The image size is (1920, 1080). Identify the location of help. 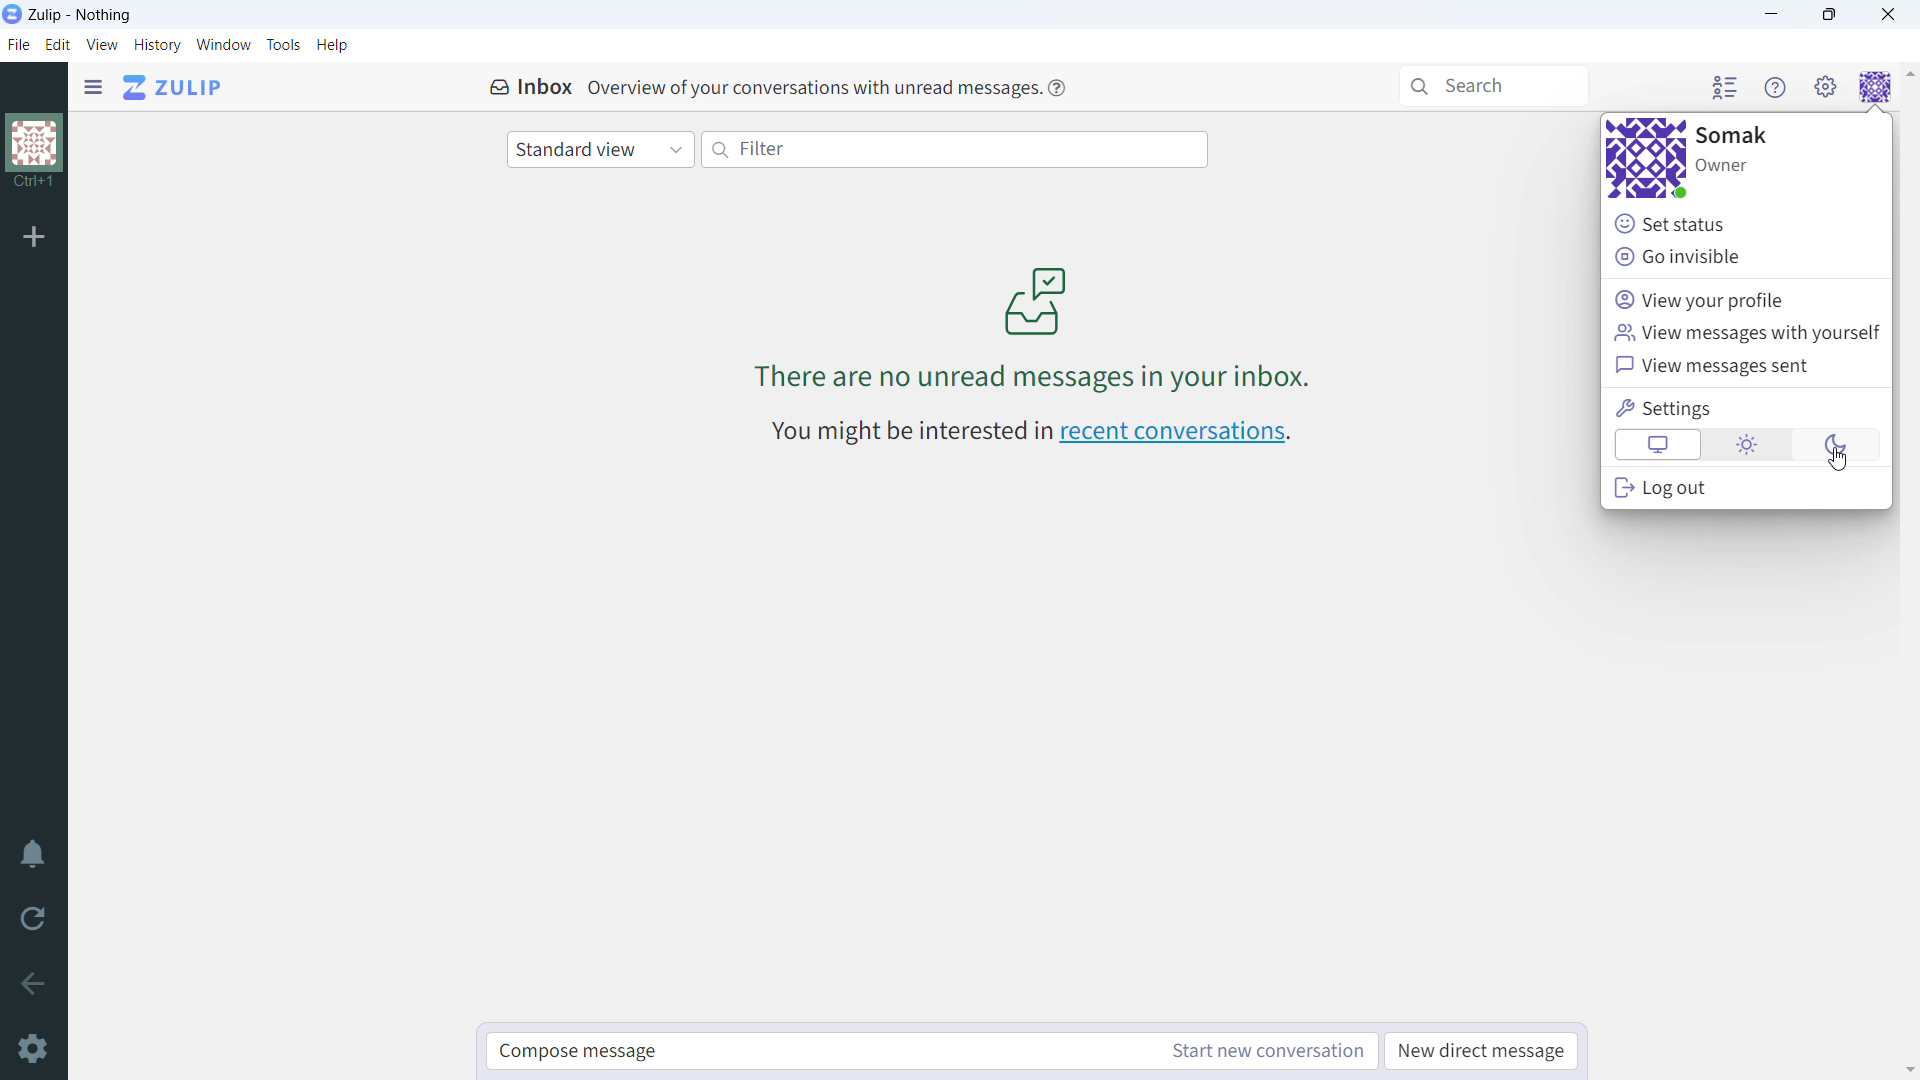
(332, 45).